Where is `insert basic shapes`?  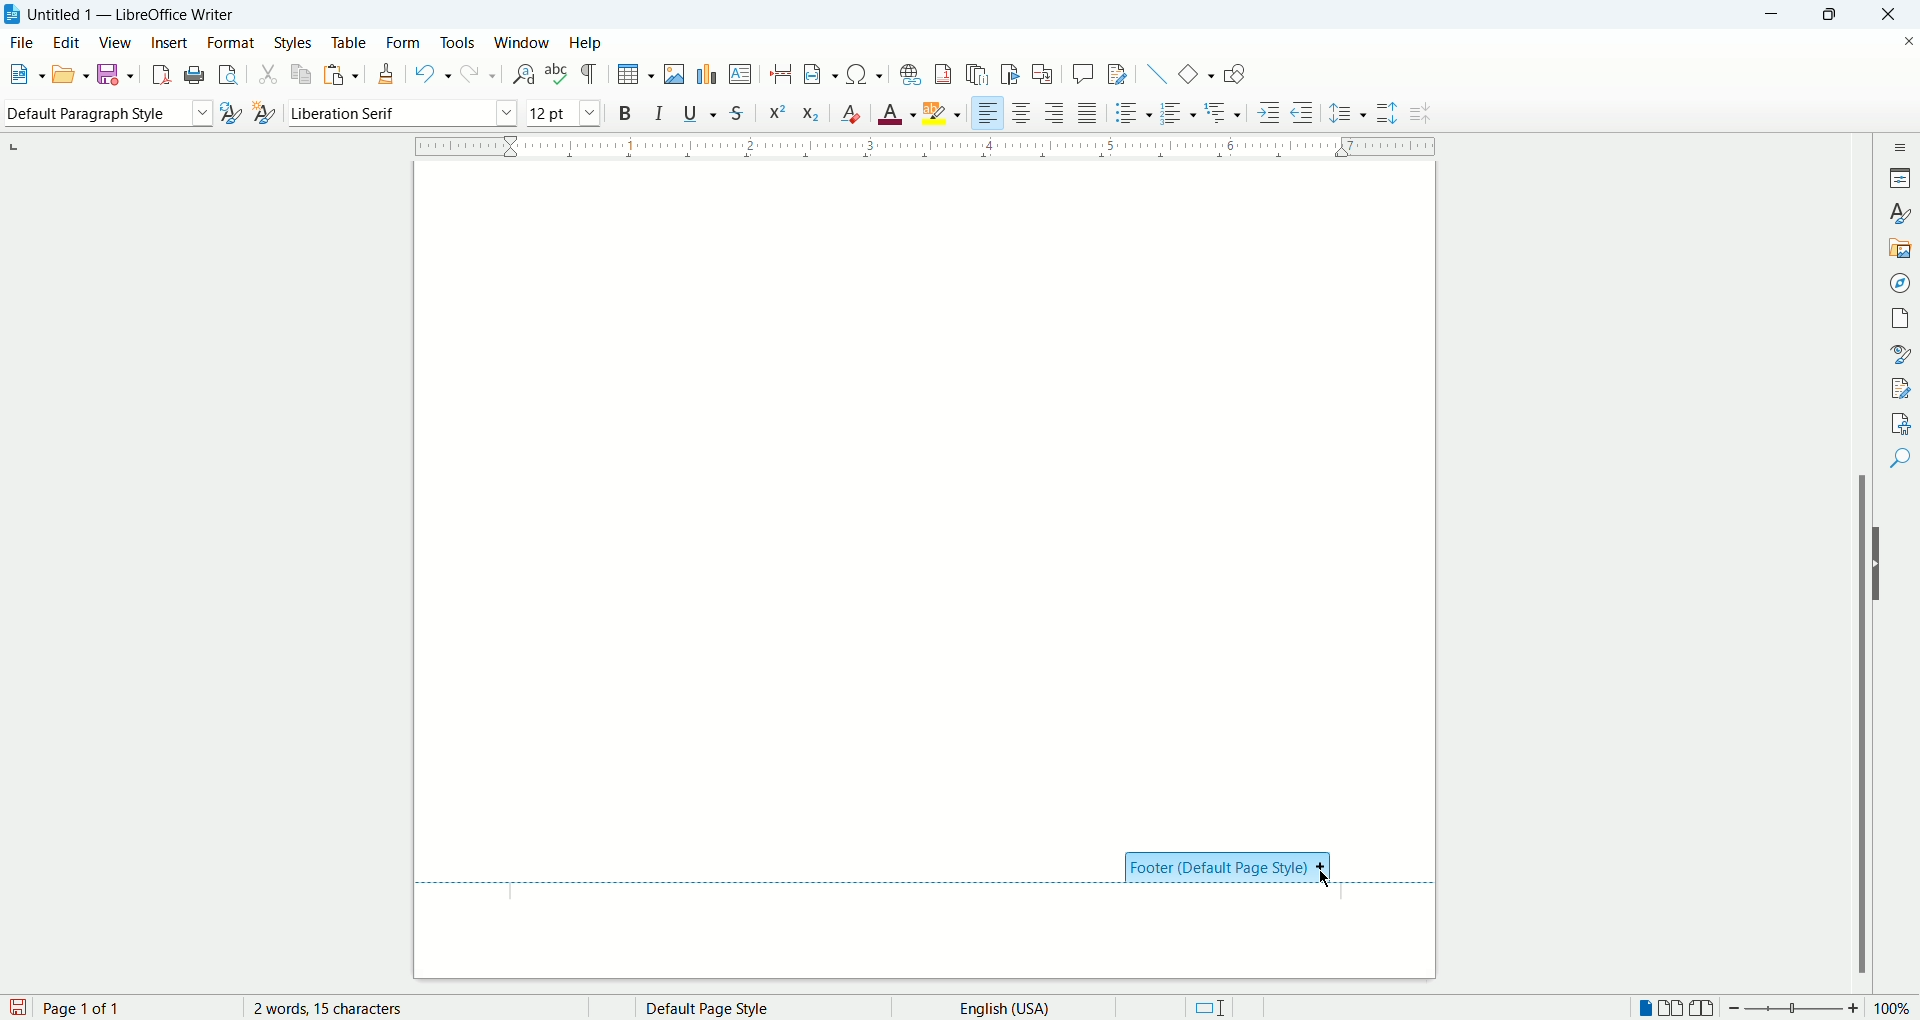 insert basic shapes is located at coordinates (1197, 72).